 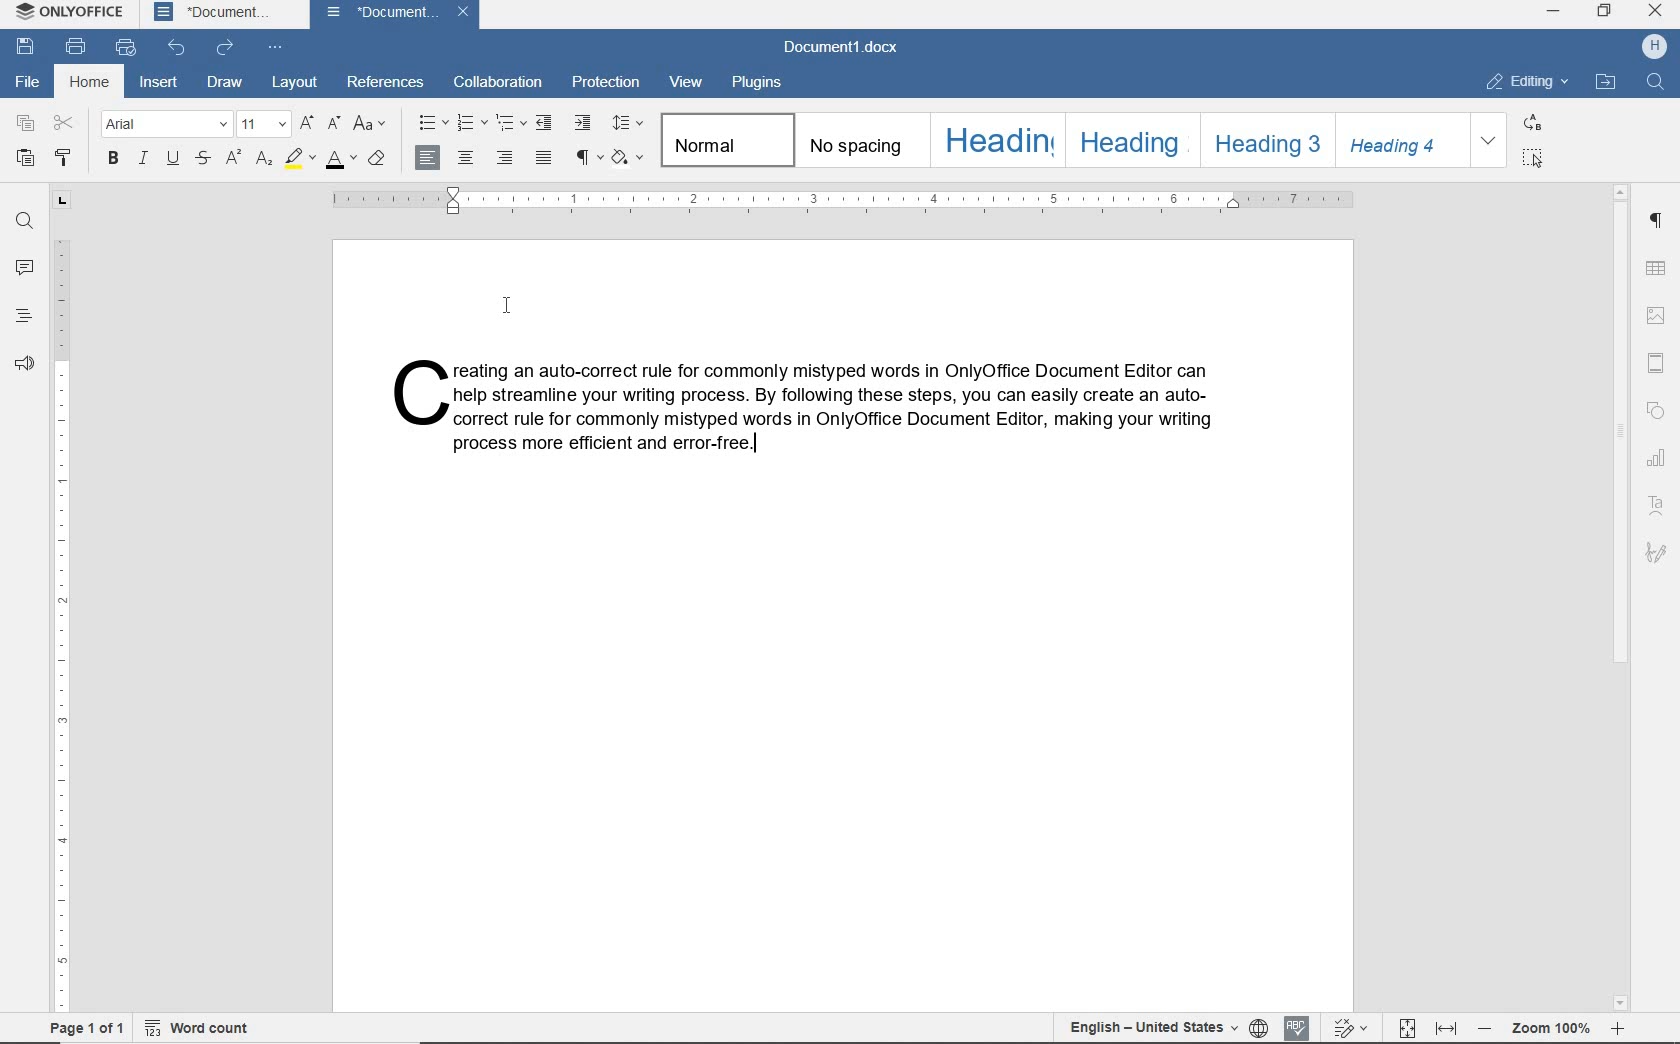 I want to click on BULLETS, so click(x=431, y=122).